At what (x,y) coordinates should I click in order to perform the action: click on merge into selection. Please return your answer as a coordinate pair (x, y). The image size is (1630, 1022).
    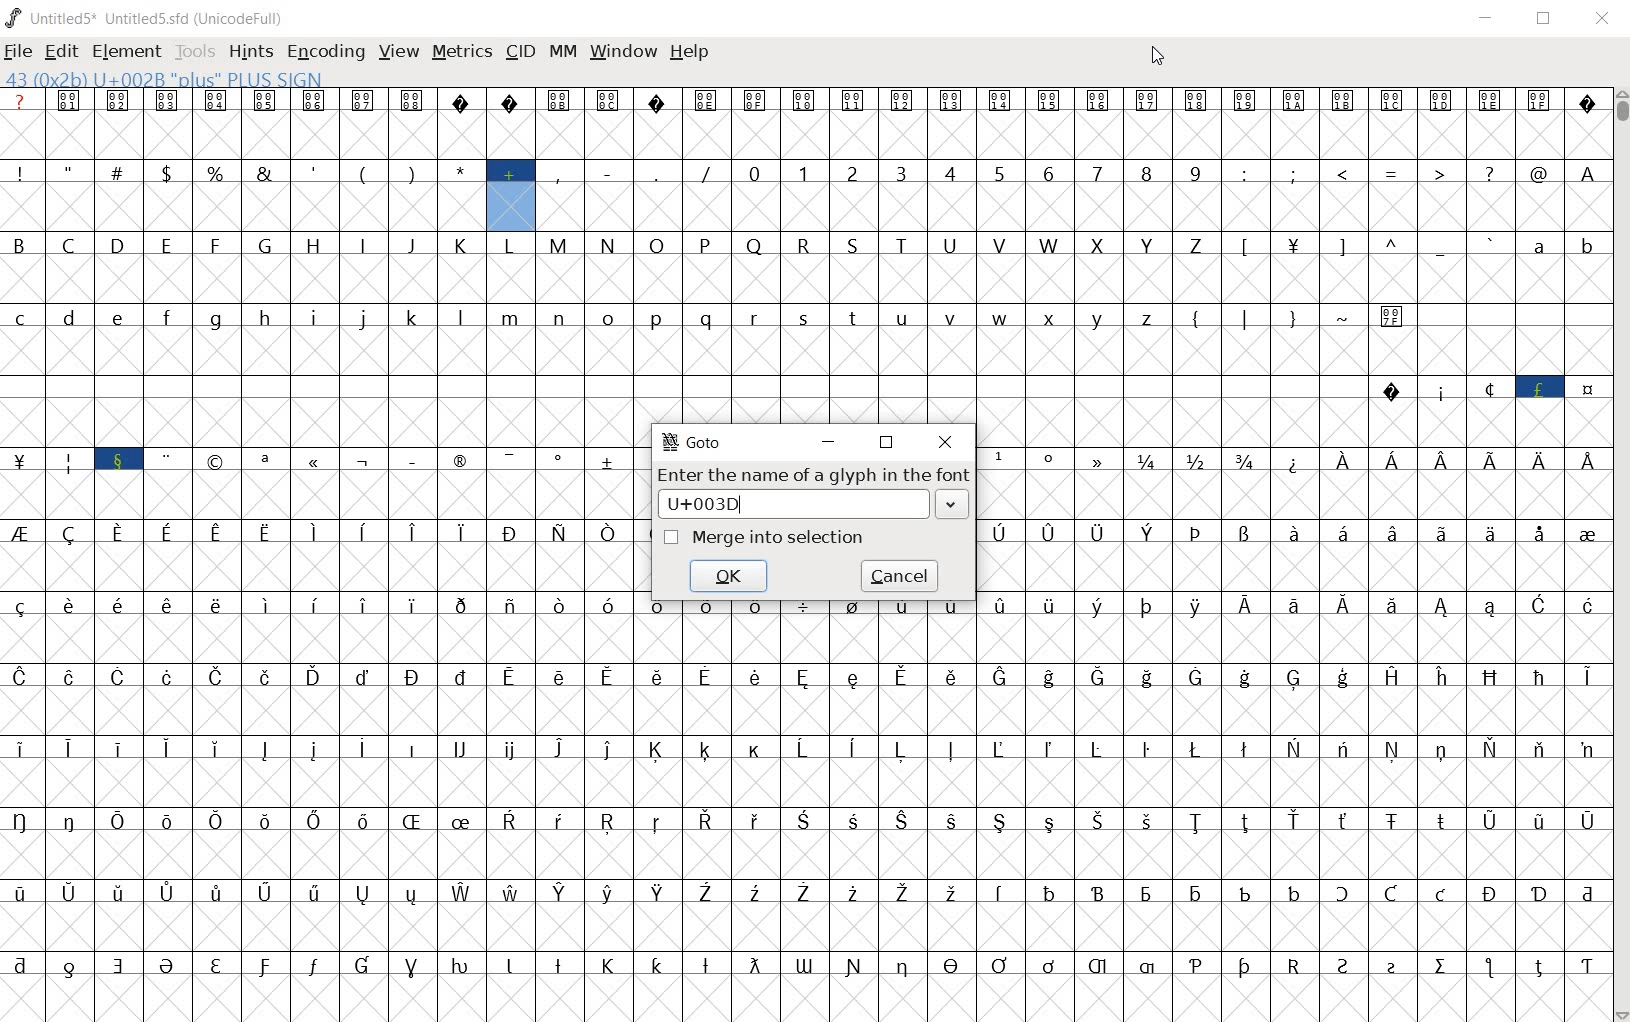
    Looking at the image, I should click on (764, 538).